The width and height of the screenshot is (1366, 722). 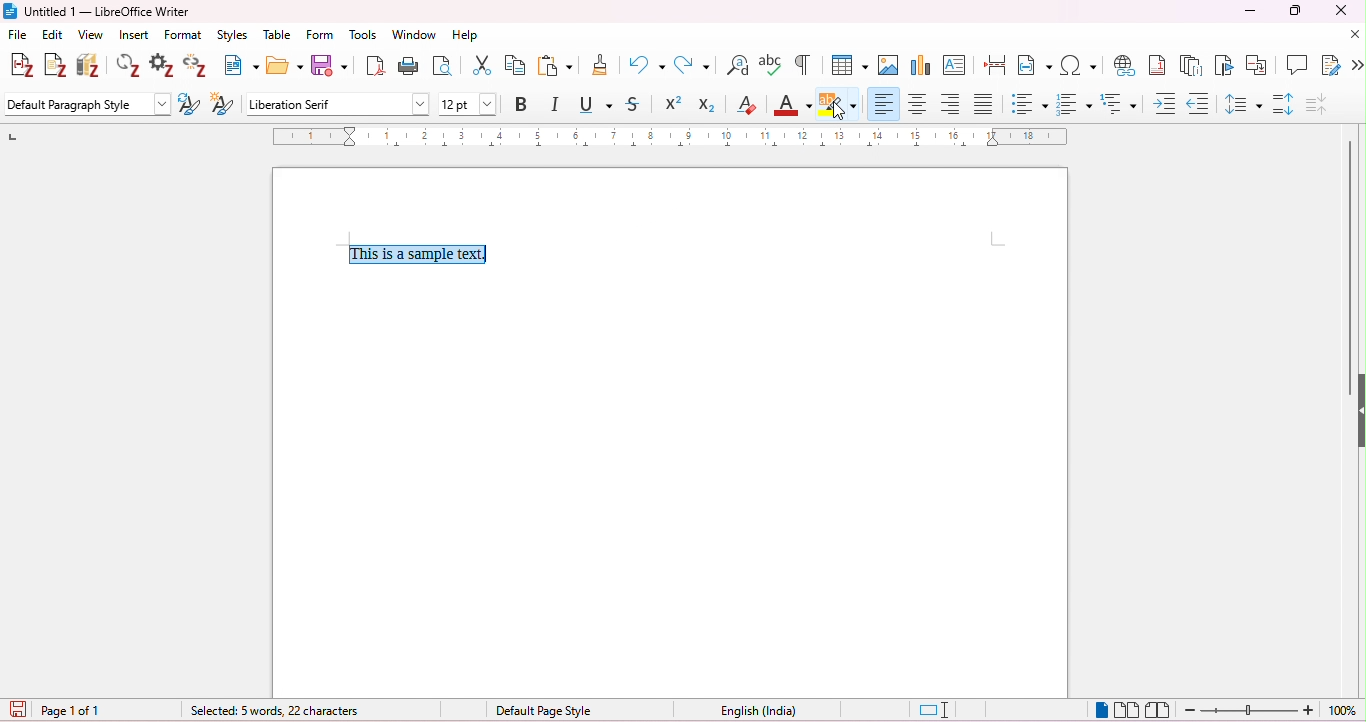 What do you see at coordinates (53, 36) in the screenshot?
I see `edit` at bounding box center [53, 36].